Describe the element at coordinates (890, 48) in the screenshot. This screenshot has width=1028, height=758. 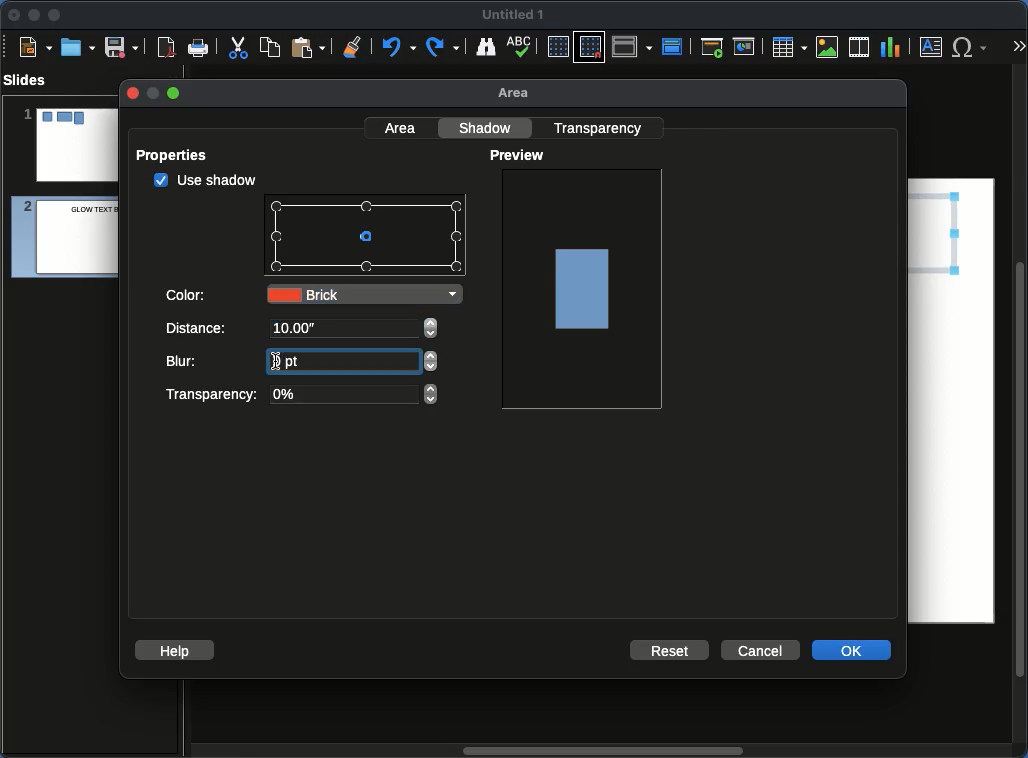
I see `Chart` at that location.